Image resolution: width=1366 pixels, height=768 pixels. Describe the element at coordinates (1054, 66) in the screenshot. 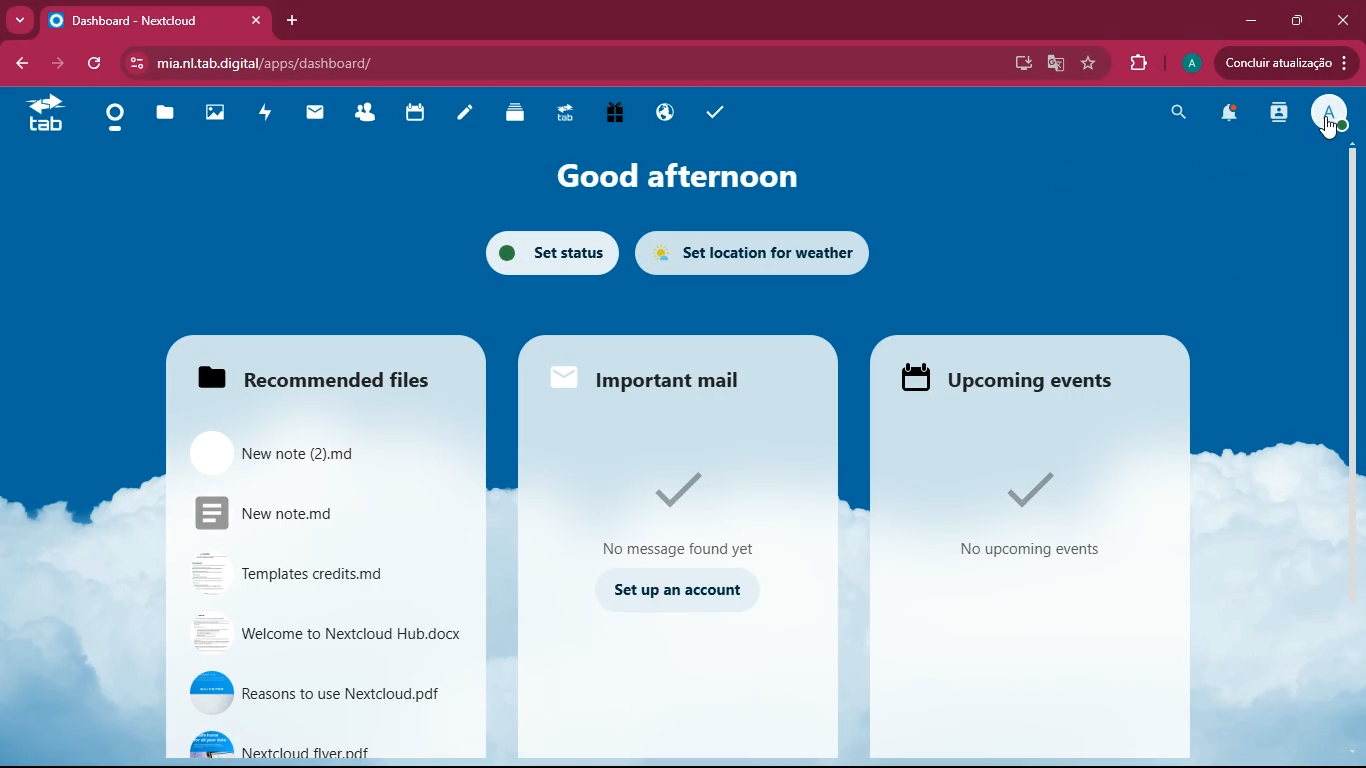

I see `google translate` at that location.